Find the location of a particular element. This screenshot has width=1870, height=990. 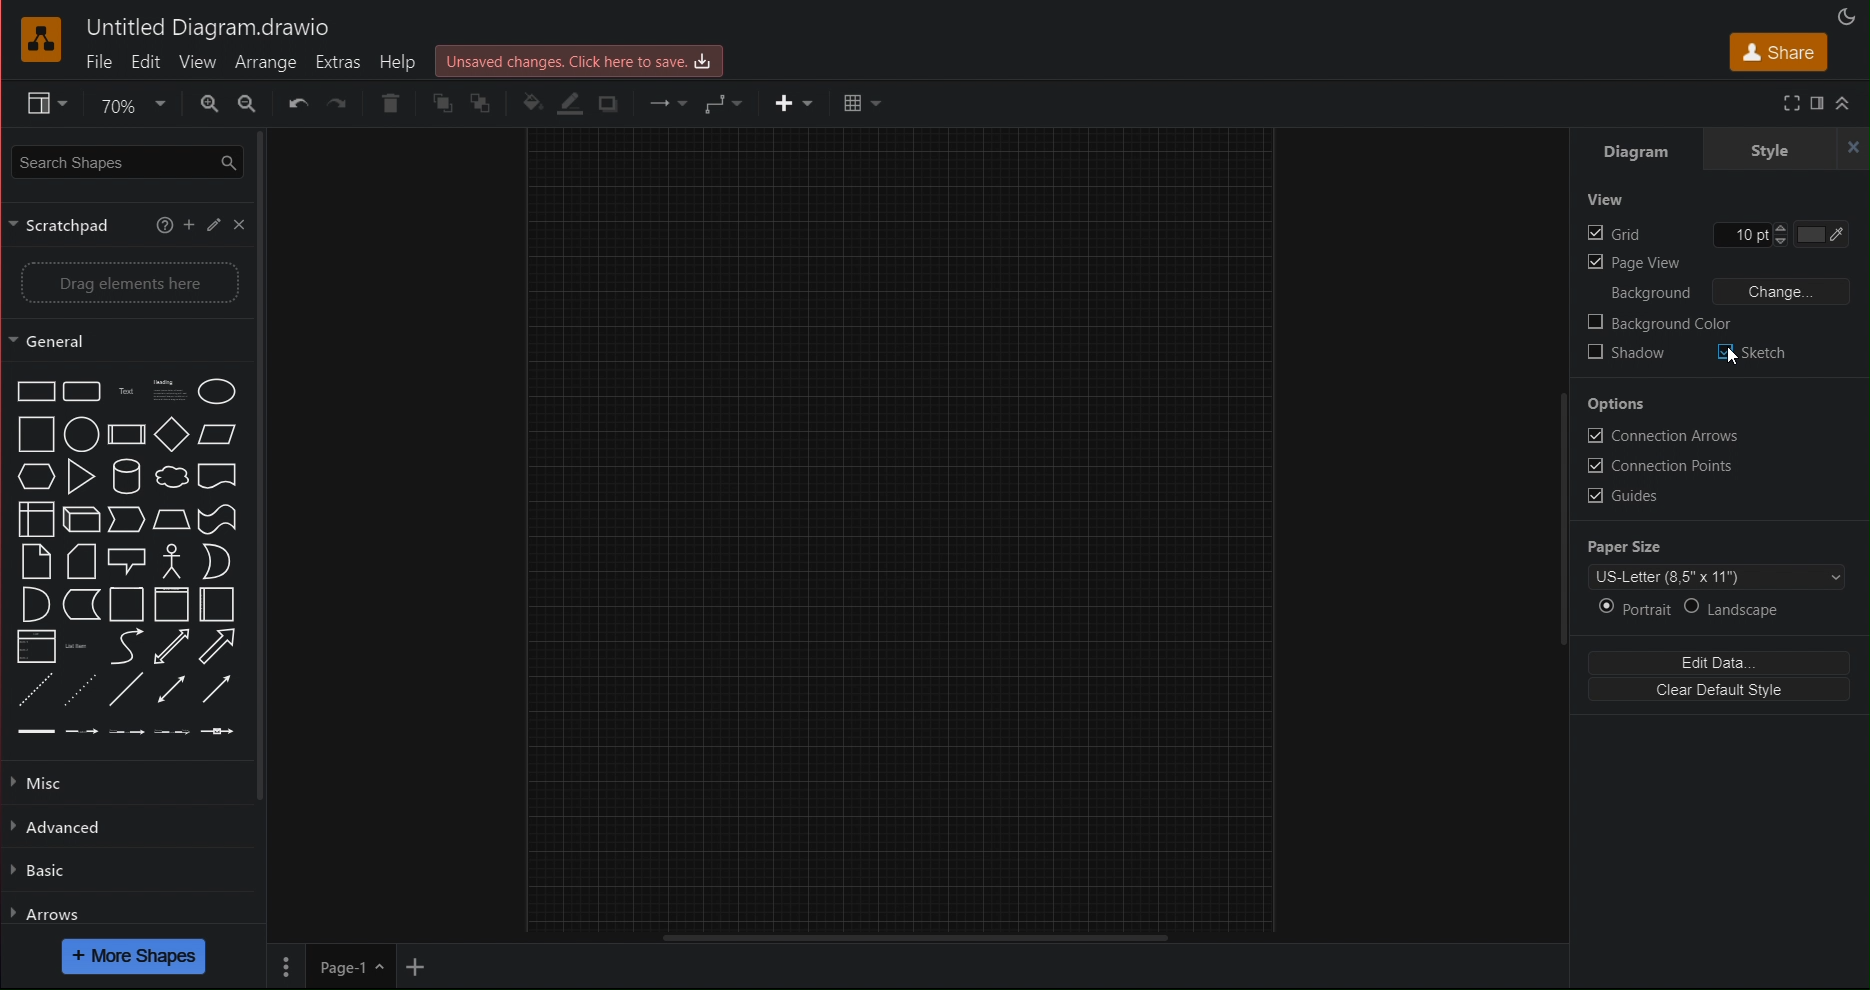

triangle is located at coordinates (79, 476).